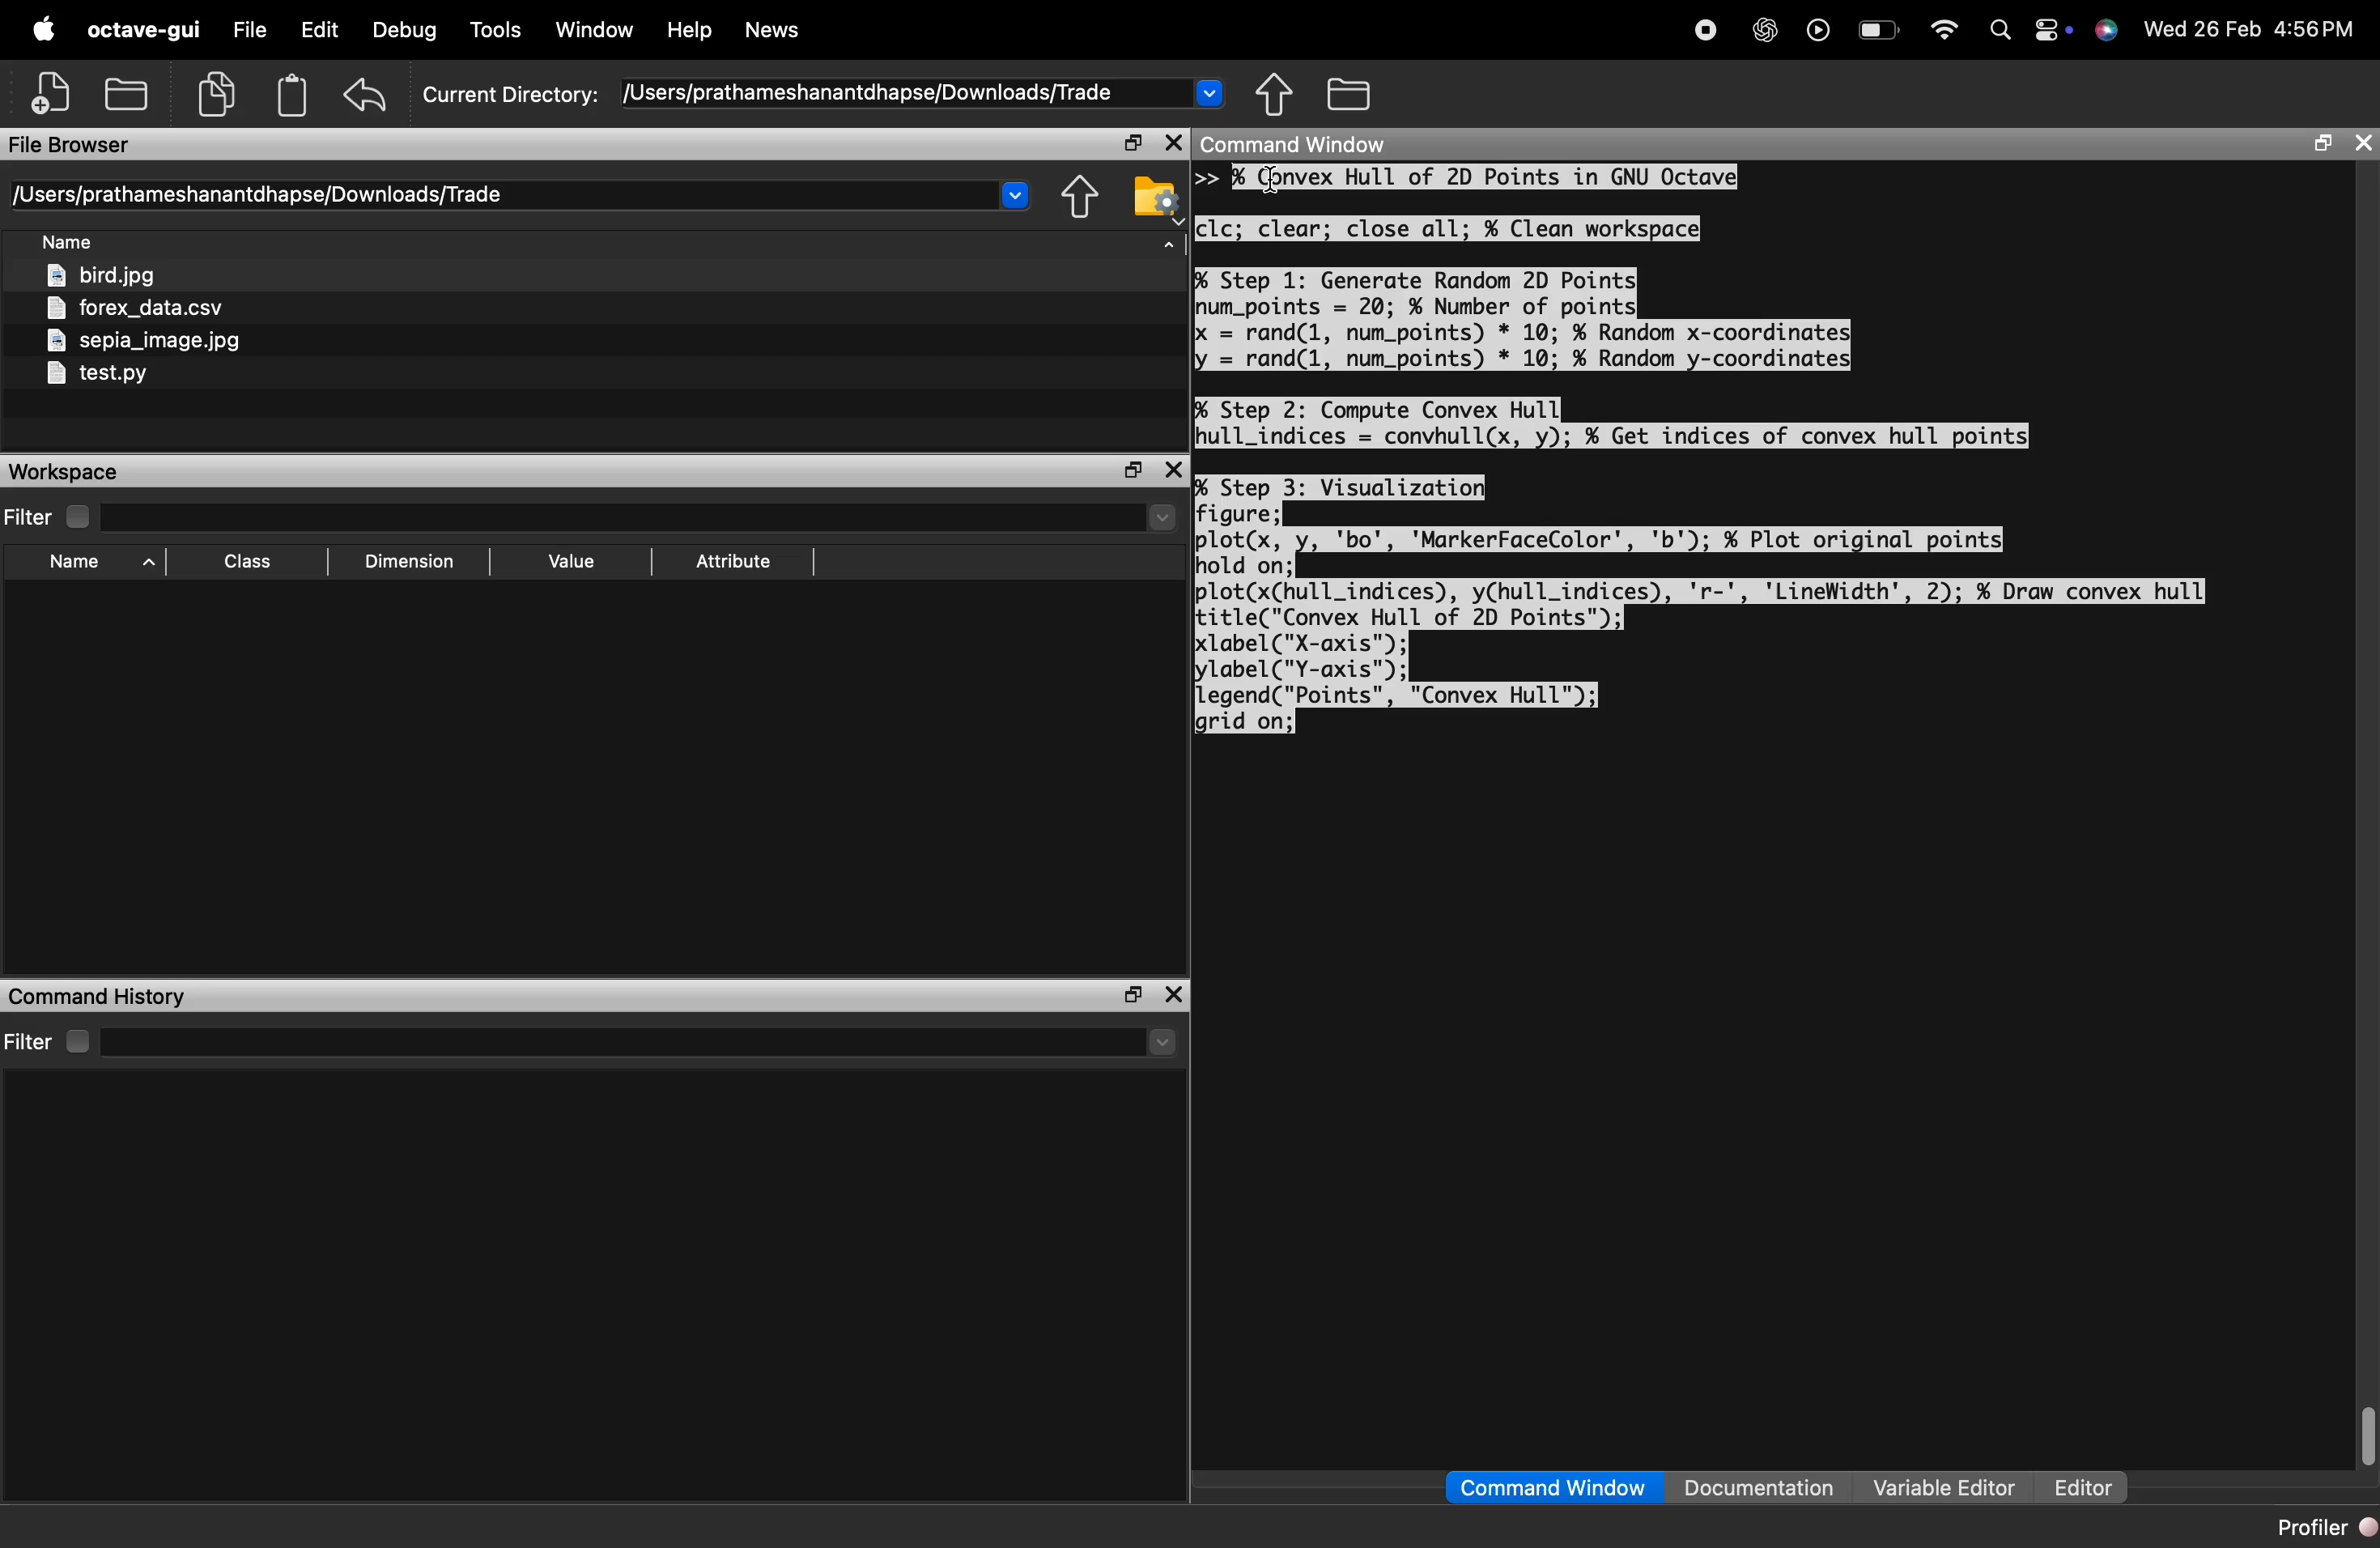  What do you see at coordinates (594, 28) in the screenshot?
I see `Window` at bounding box center [594, 28].